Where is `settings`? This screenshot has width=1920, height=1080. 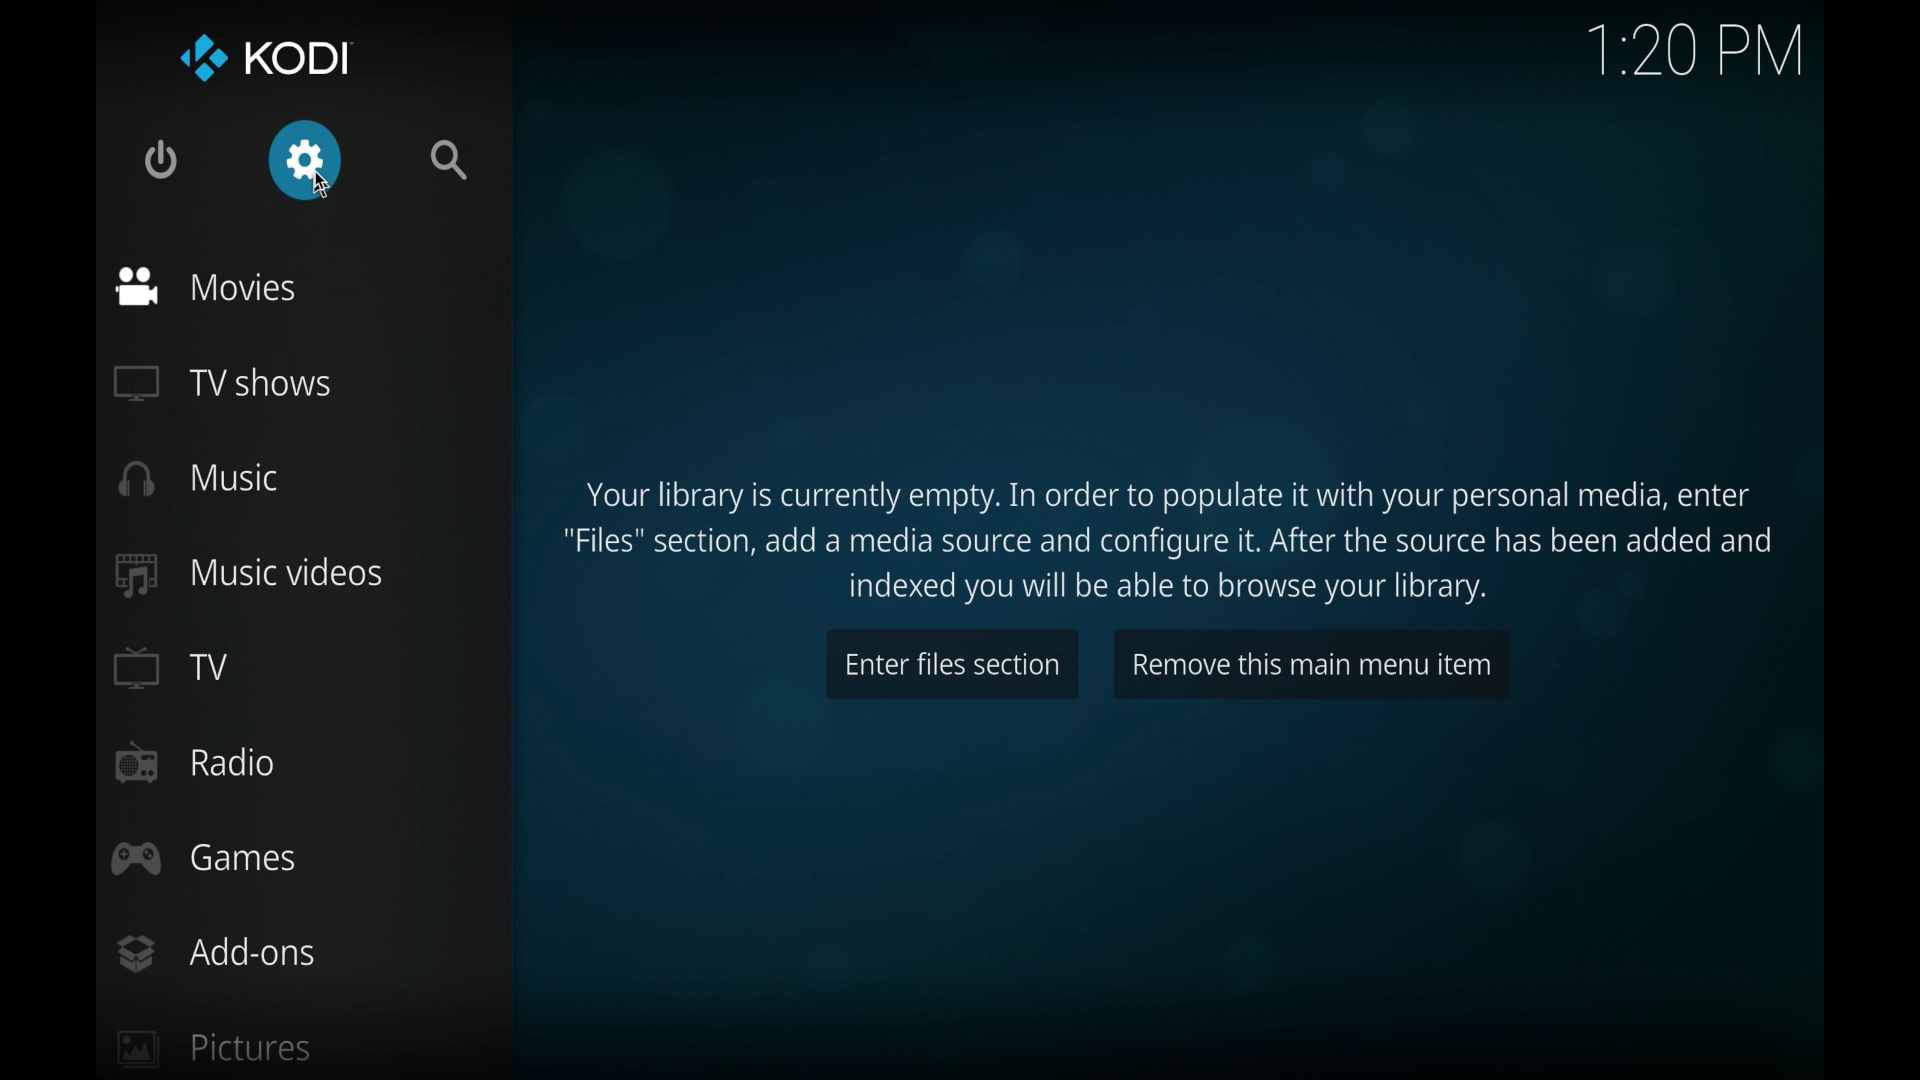
settings is located at coordinates (305, 160).